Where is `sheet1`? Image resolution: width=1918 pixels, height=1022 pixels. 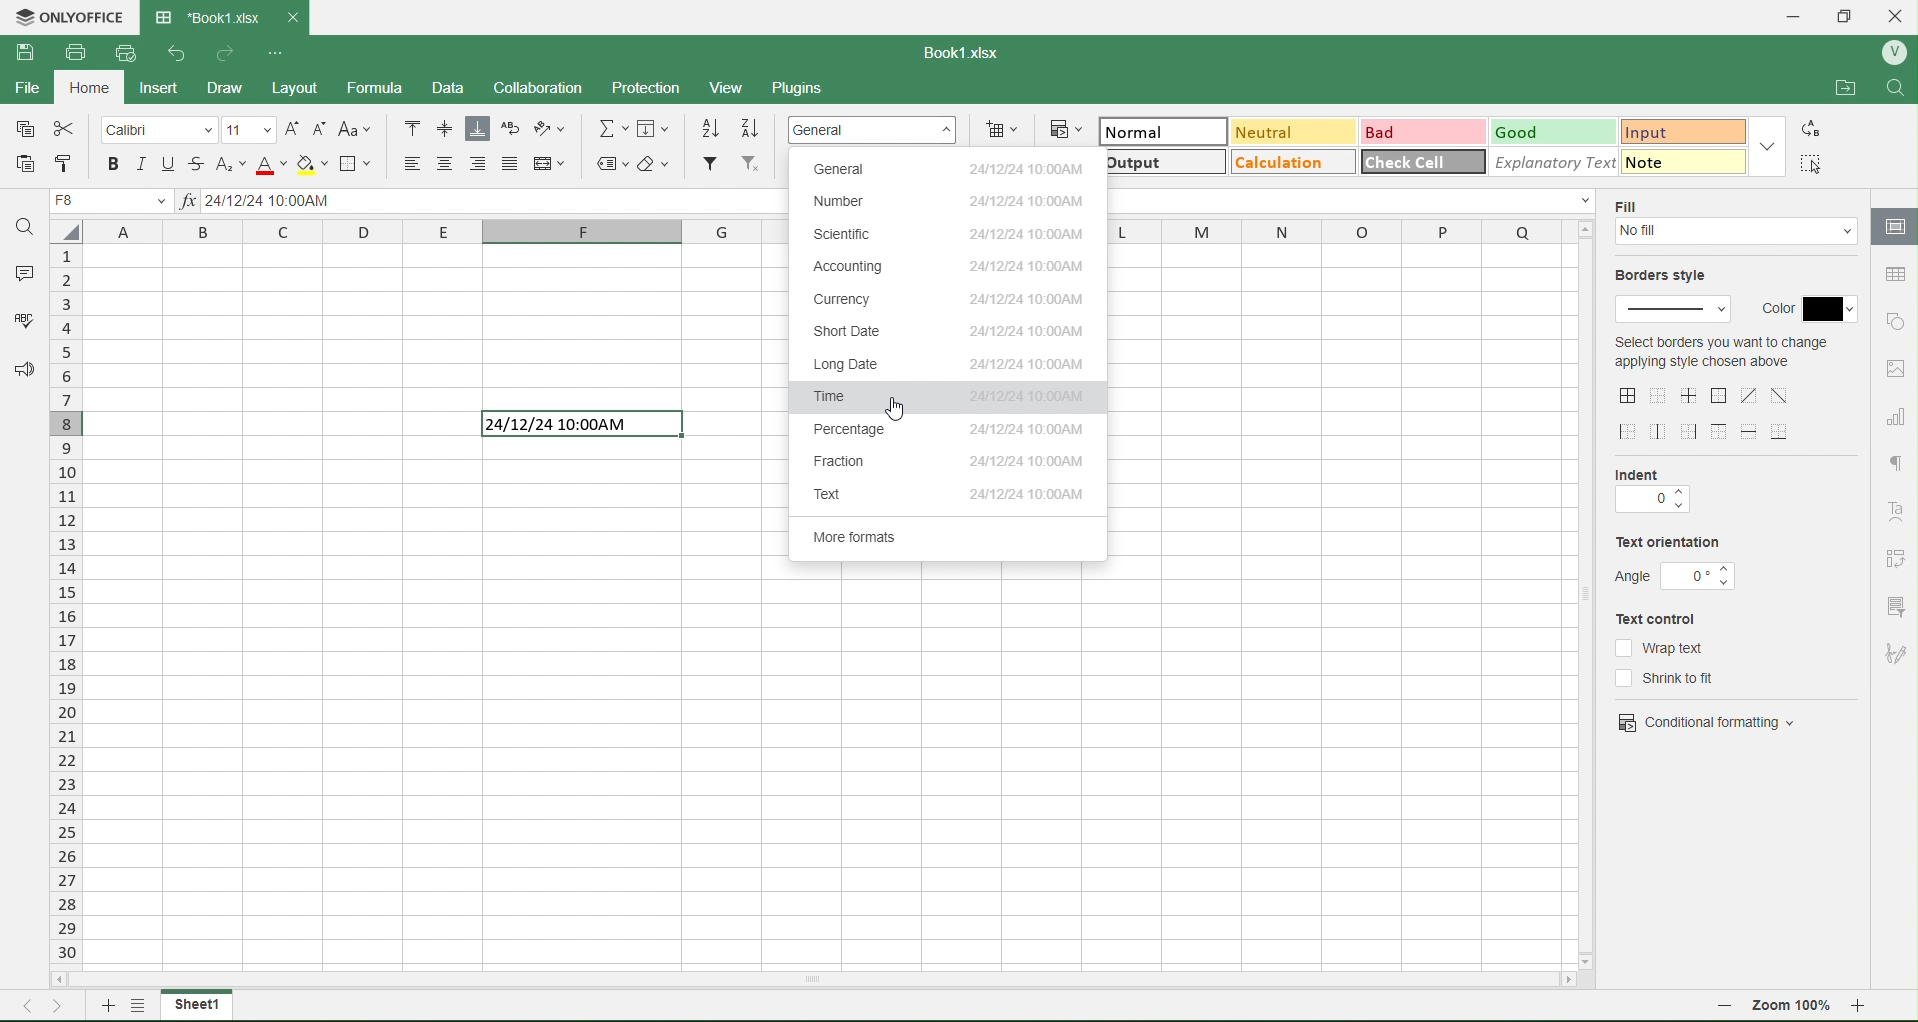
sheet1 is located at coordinates (196, 1005).